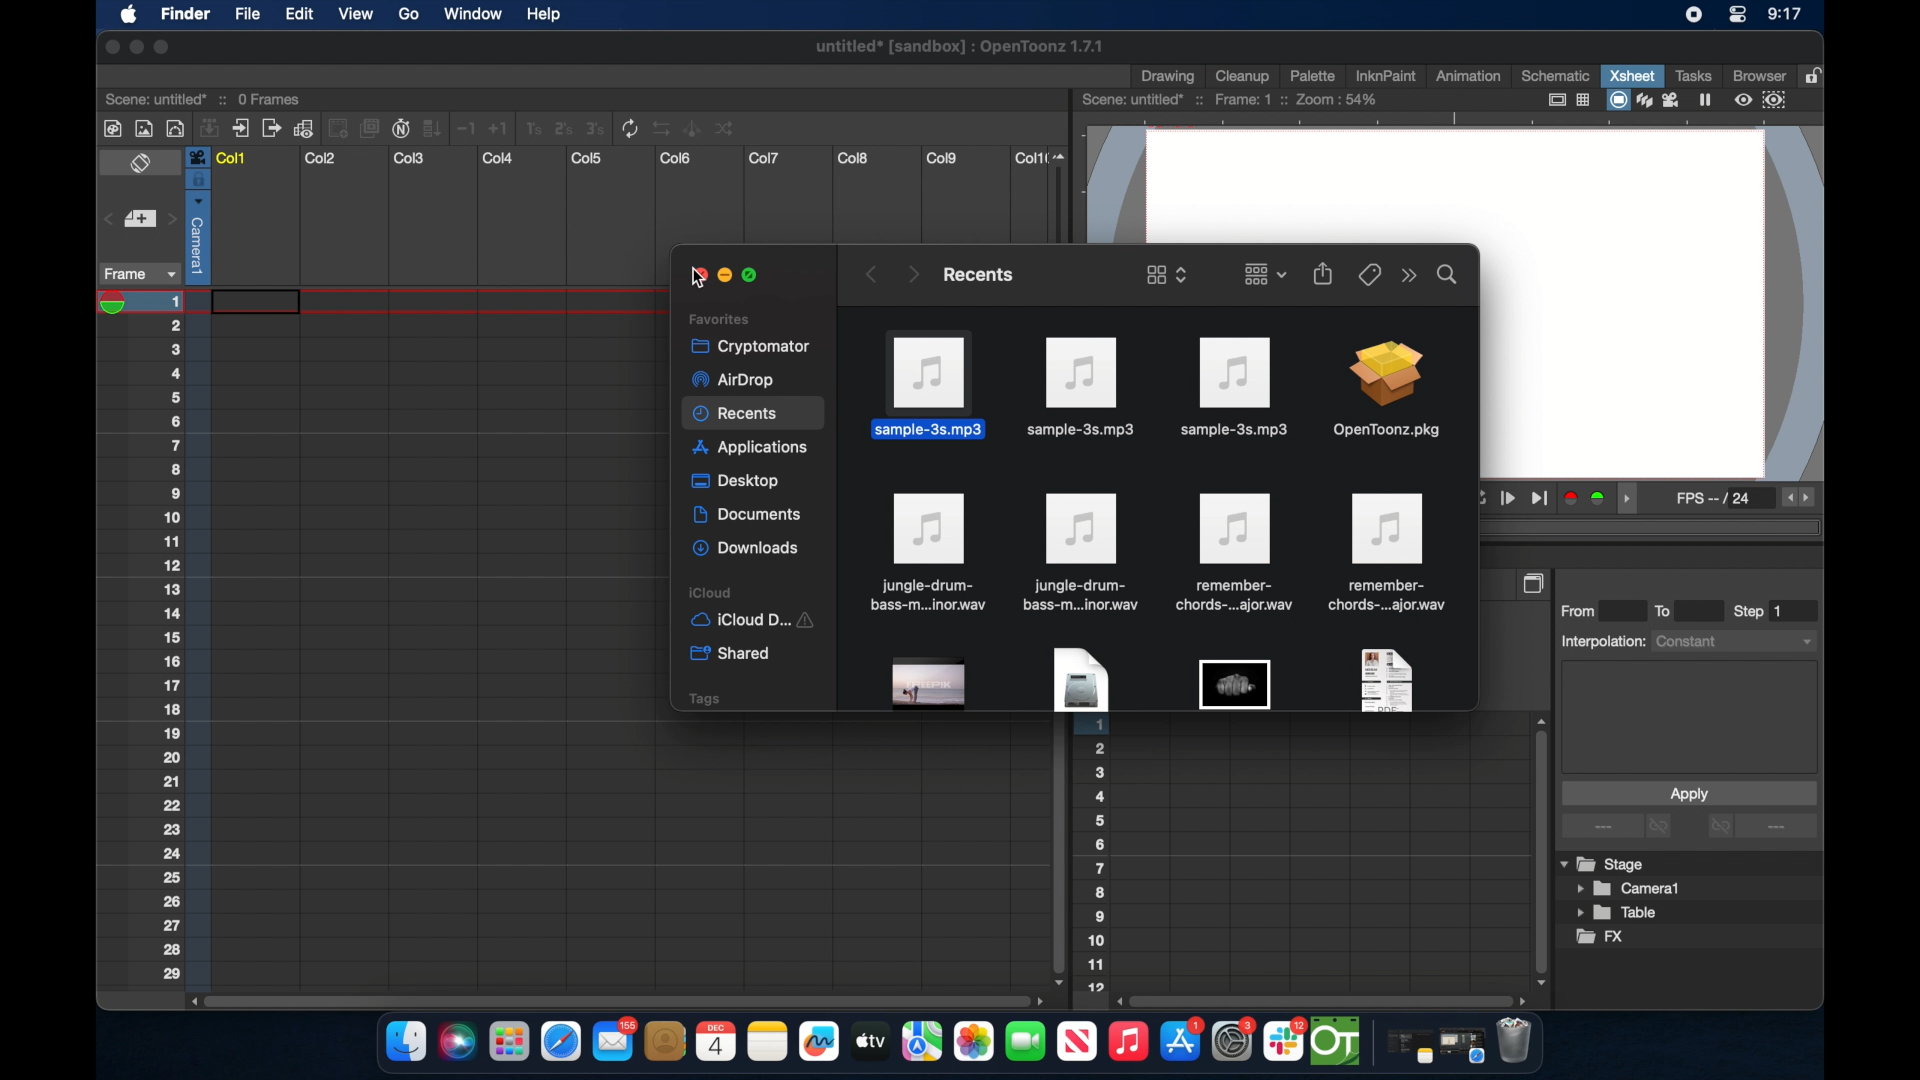  I want to click on view, so click(354, 14).